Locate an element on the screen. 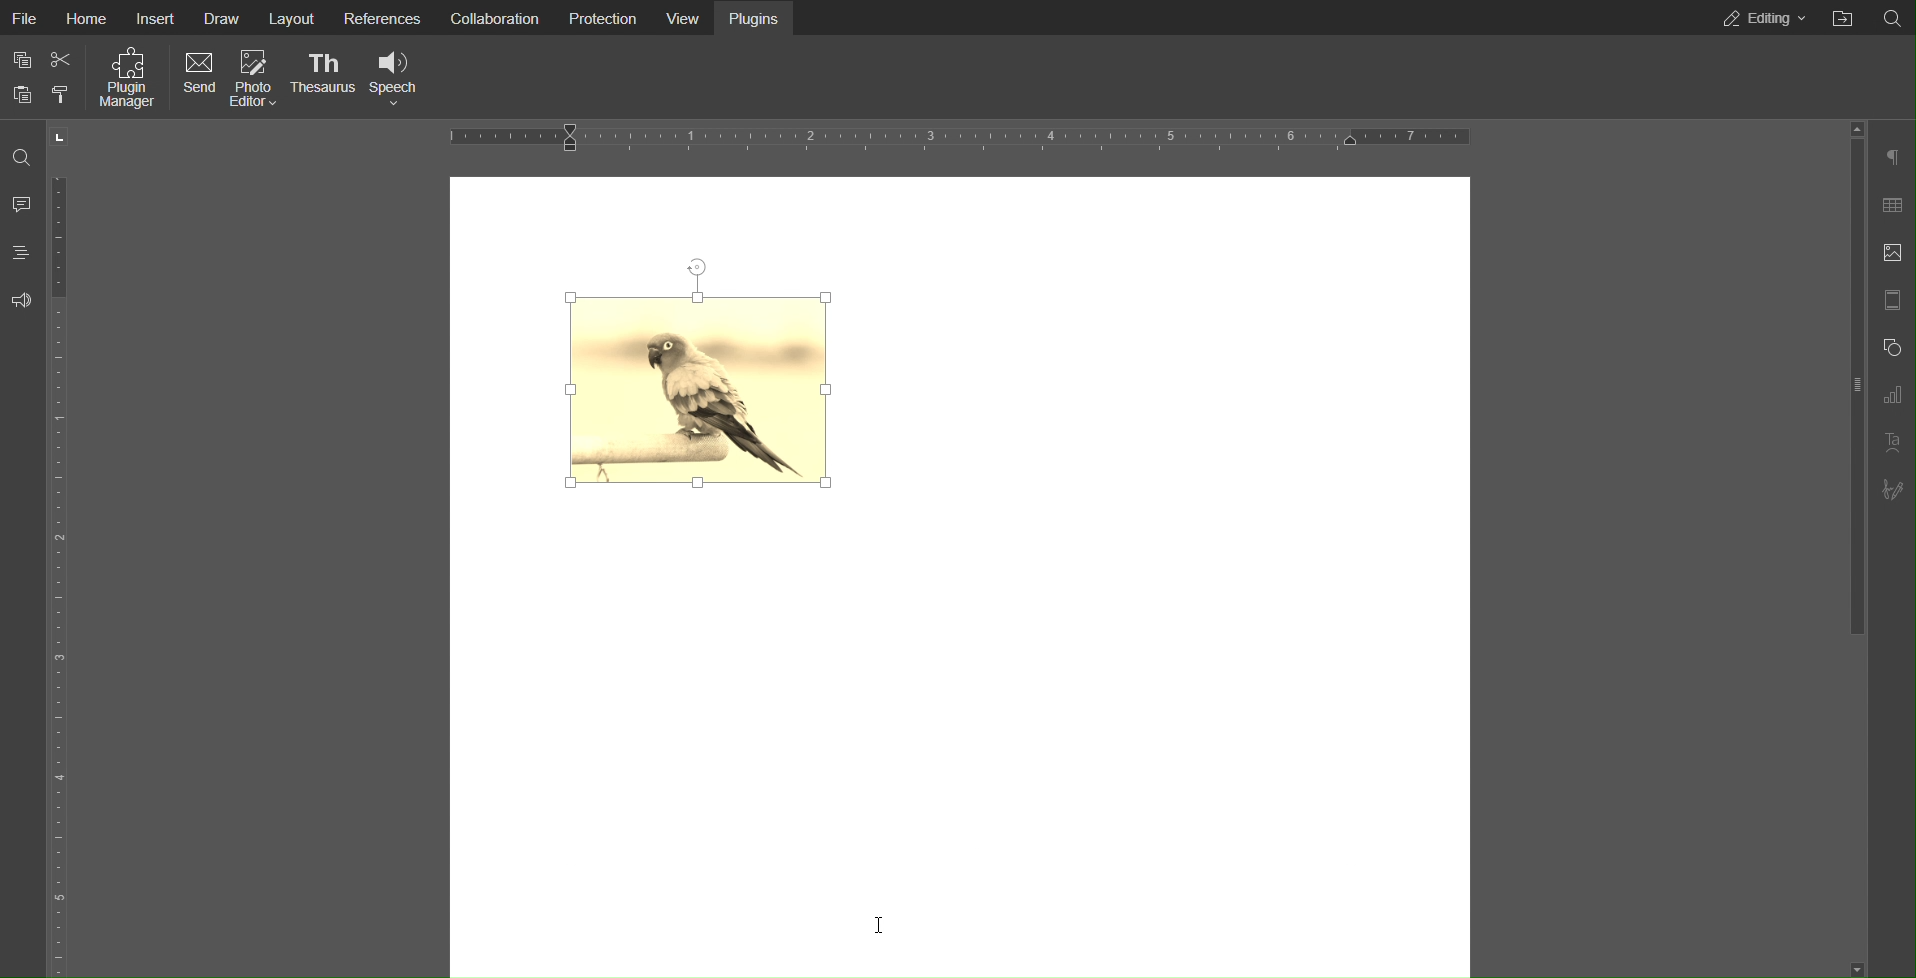 This screenshot has width=1916, height=978. Search is located at coordinates (1894, 17).